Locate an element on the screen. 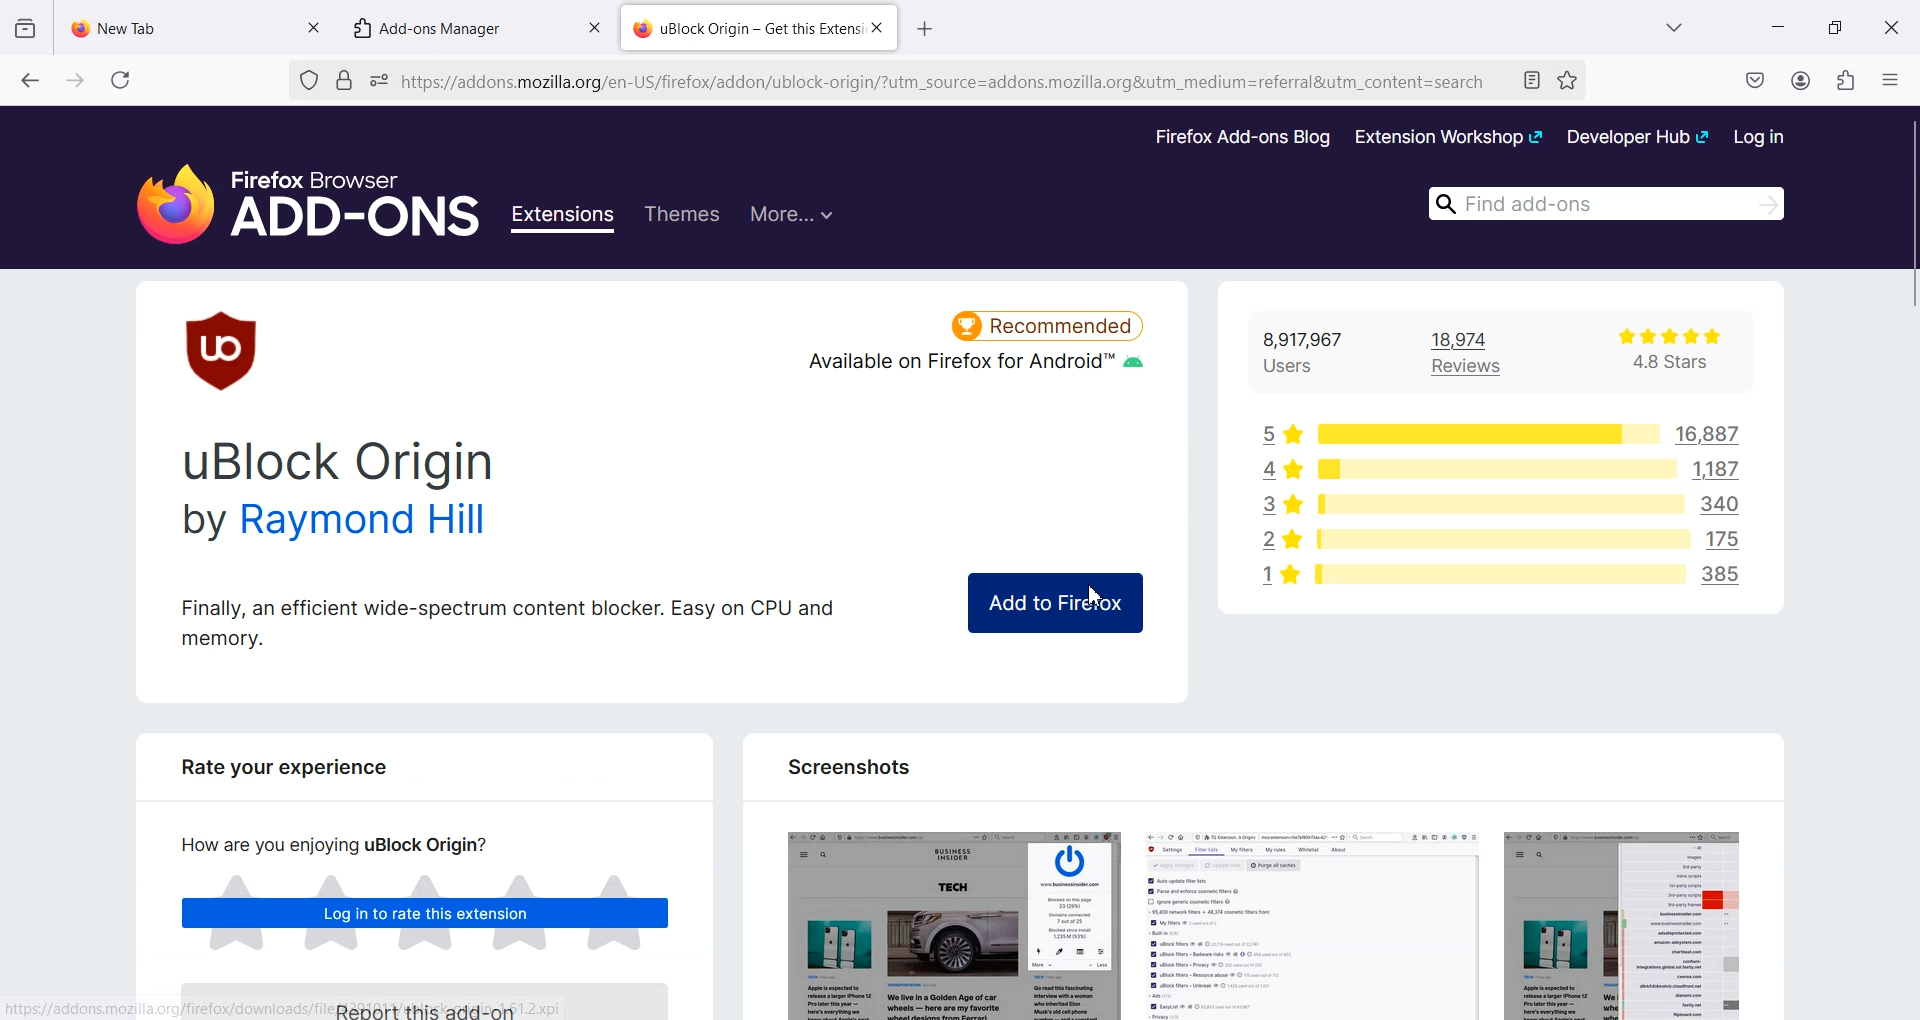 The width and height of the screenshot is (1920, 1020). Account is located at coordinates (1802, 80).